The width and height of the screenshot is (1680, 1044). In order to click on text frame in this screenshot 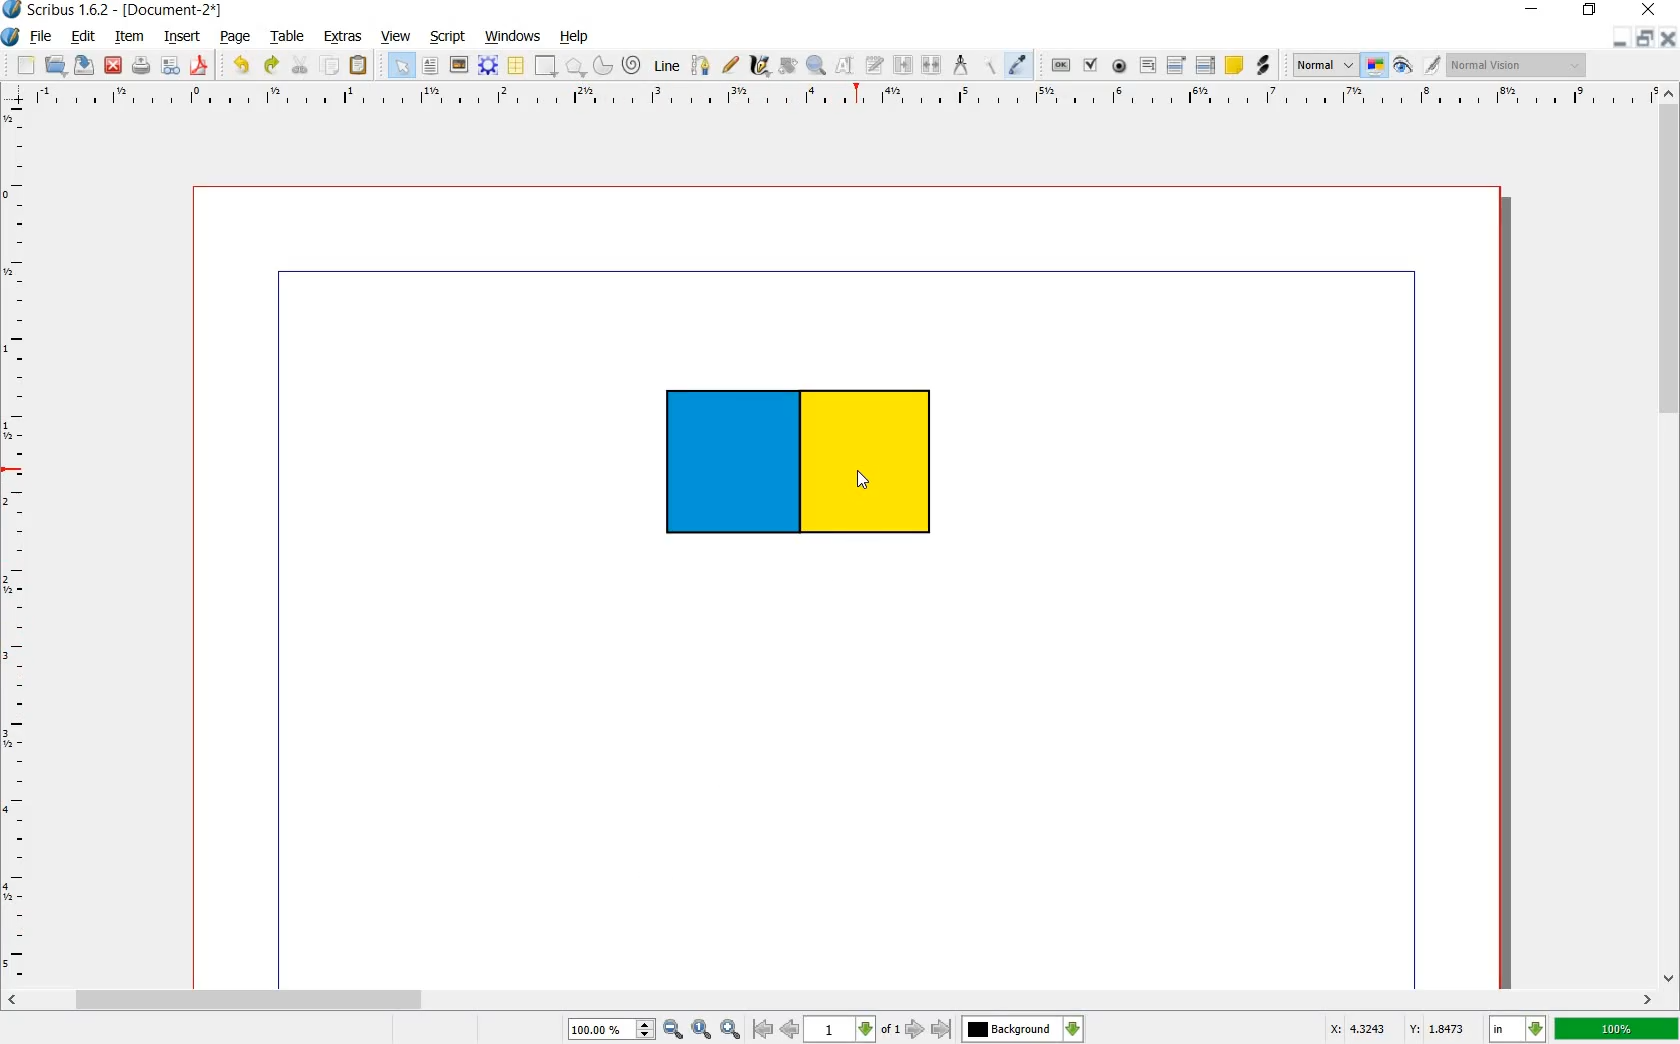, I will do `click(401, 65)`.